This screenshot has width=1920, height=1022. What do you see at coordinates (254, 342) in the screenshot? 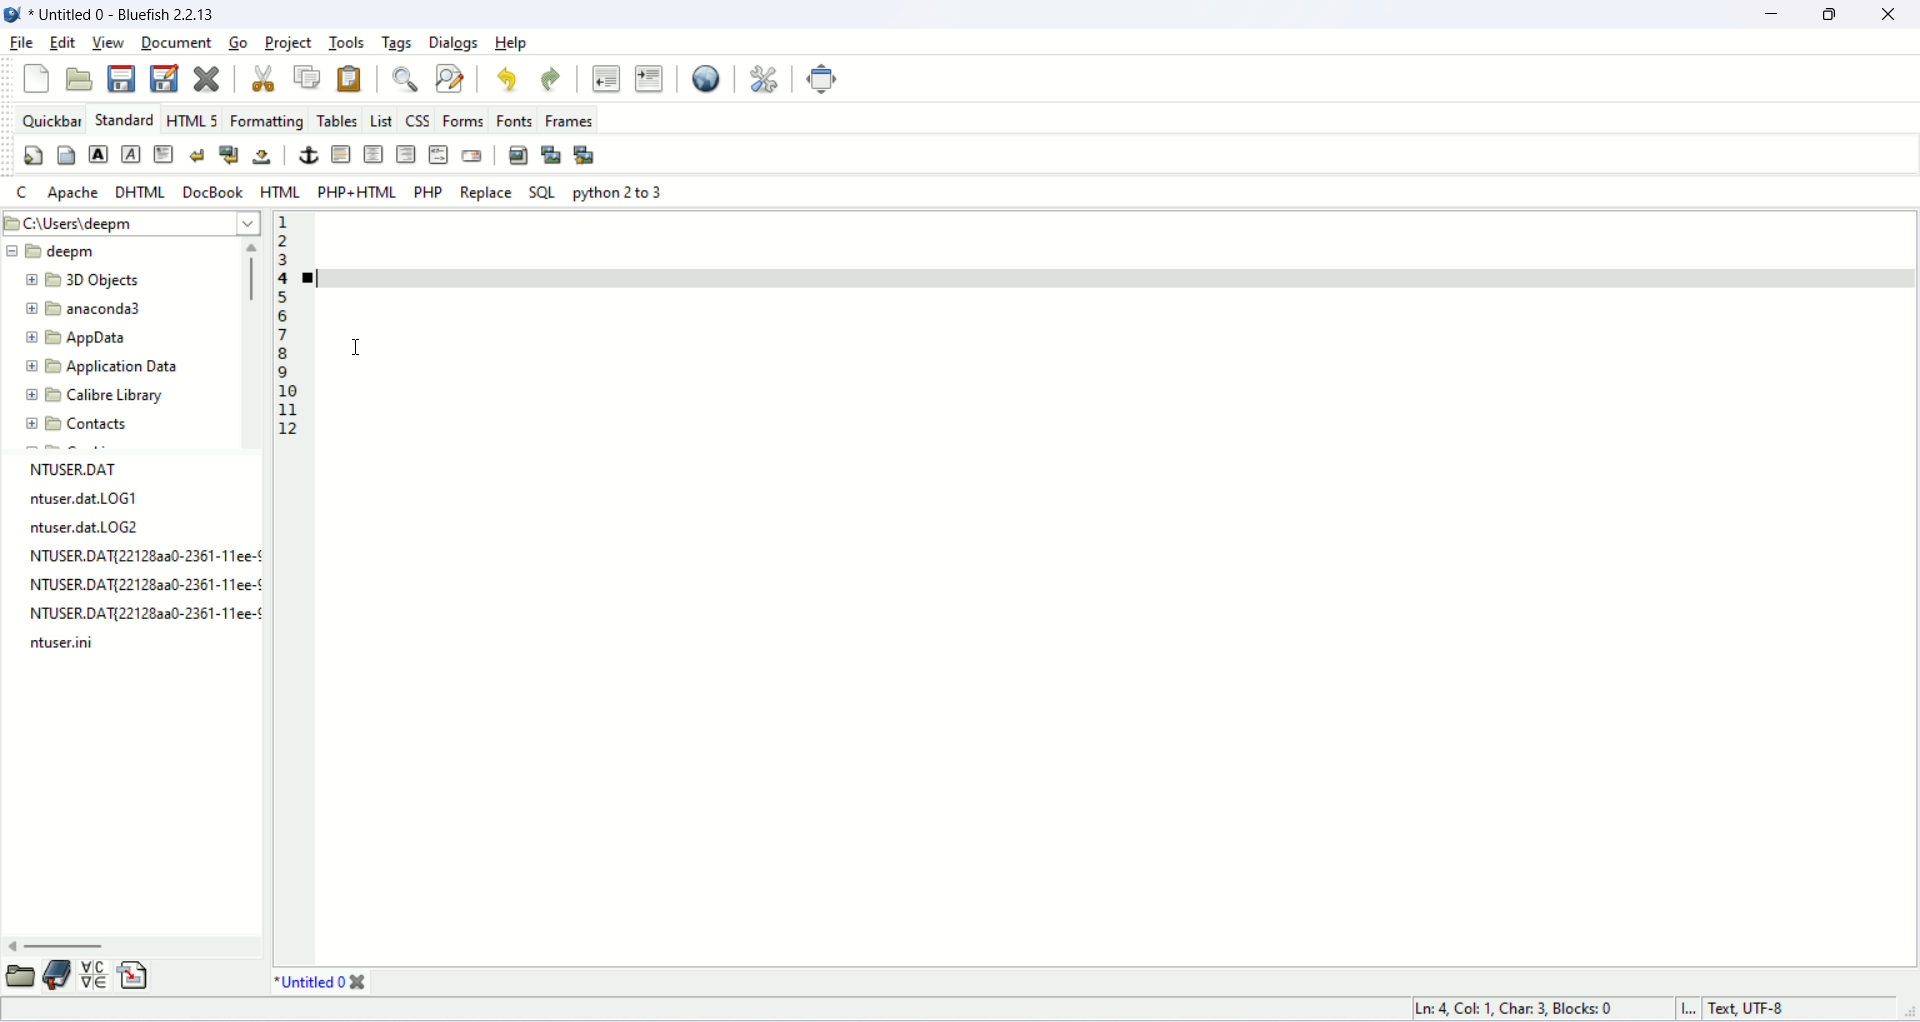
I see `scroll bar` at bounding box center [254, 342].